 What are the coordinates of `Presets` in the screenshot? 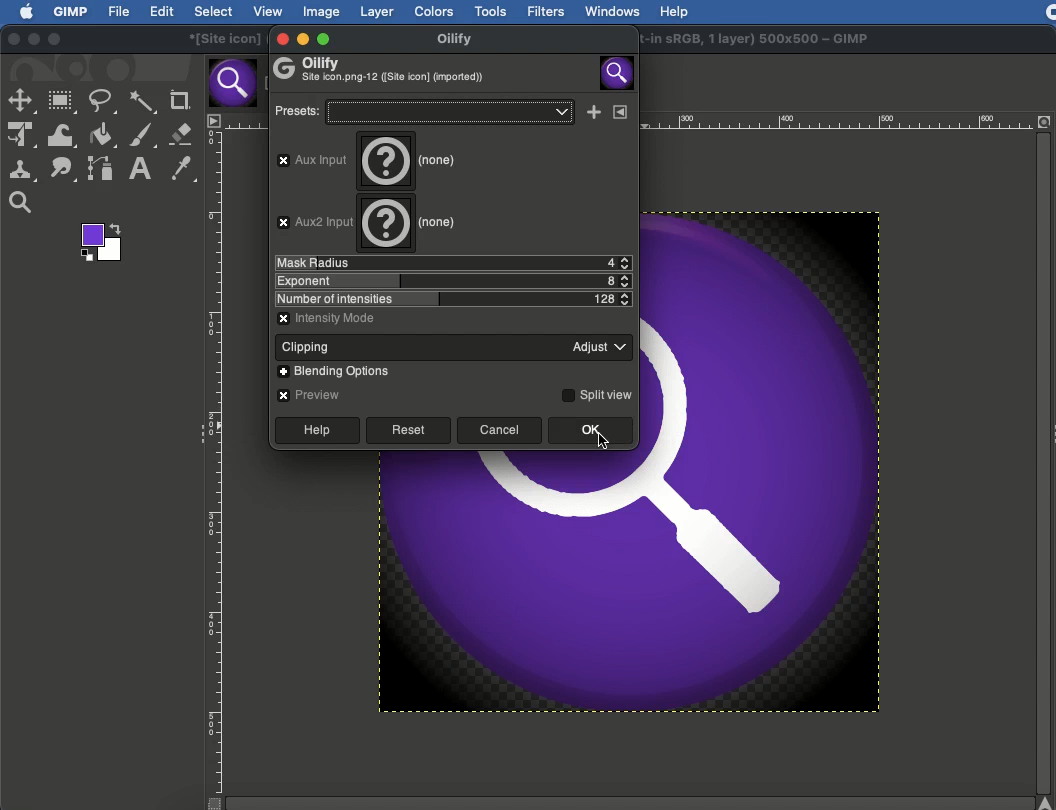 It's located at (425, 109).